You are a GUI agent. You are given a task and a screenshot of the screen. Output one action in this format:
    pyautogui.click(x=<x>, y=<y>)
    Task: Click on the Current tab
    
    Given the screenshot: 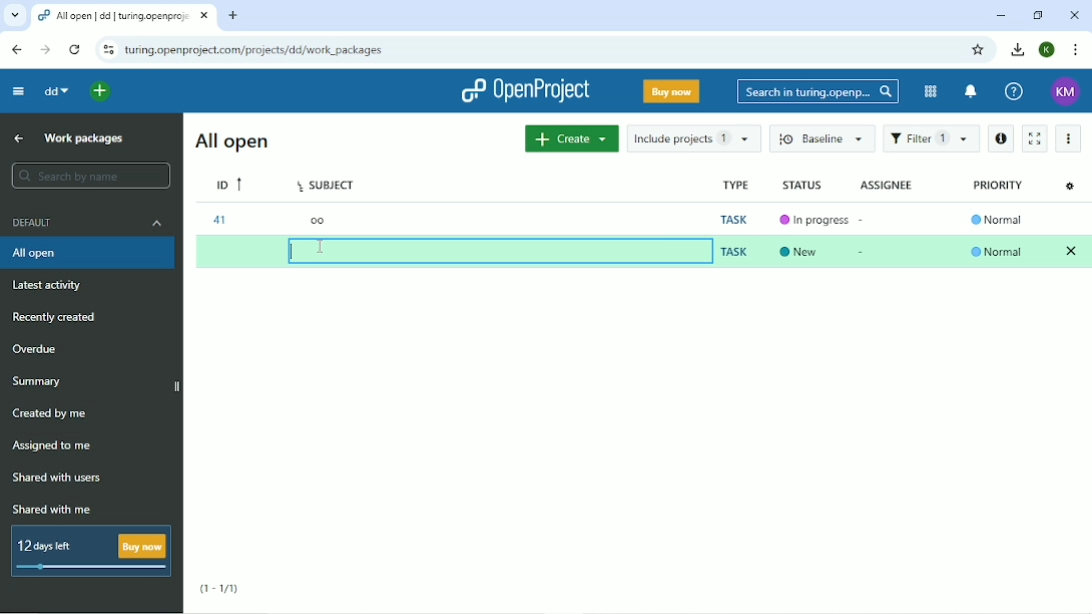 What is the action you would take?
    pyautogui.click(x=124, y=16)
    